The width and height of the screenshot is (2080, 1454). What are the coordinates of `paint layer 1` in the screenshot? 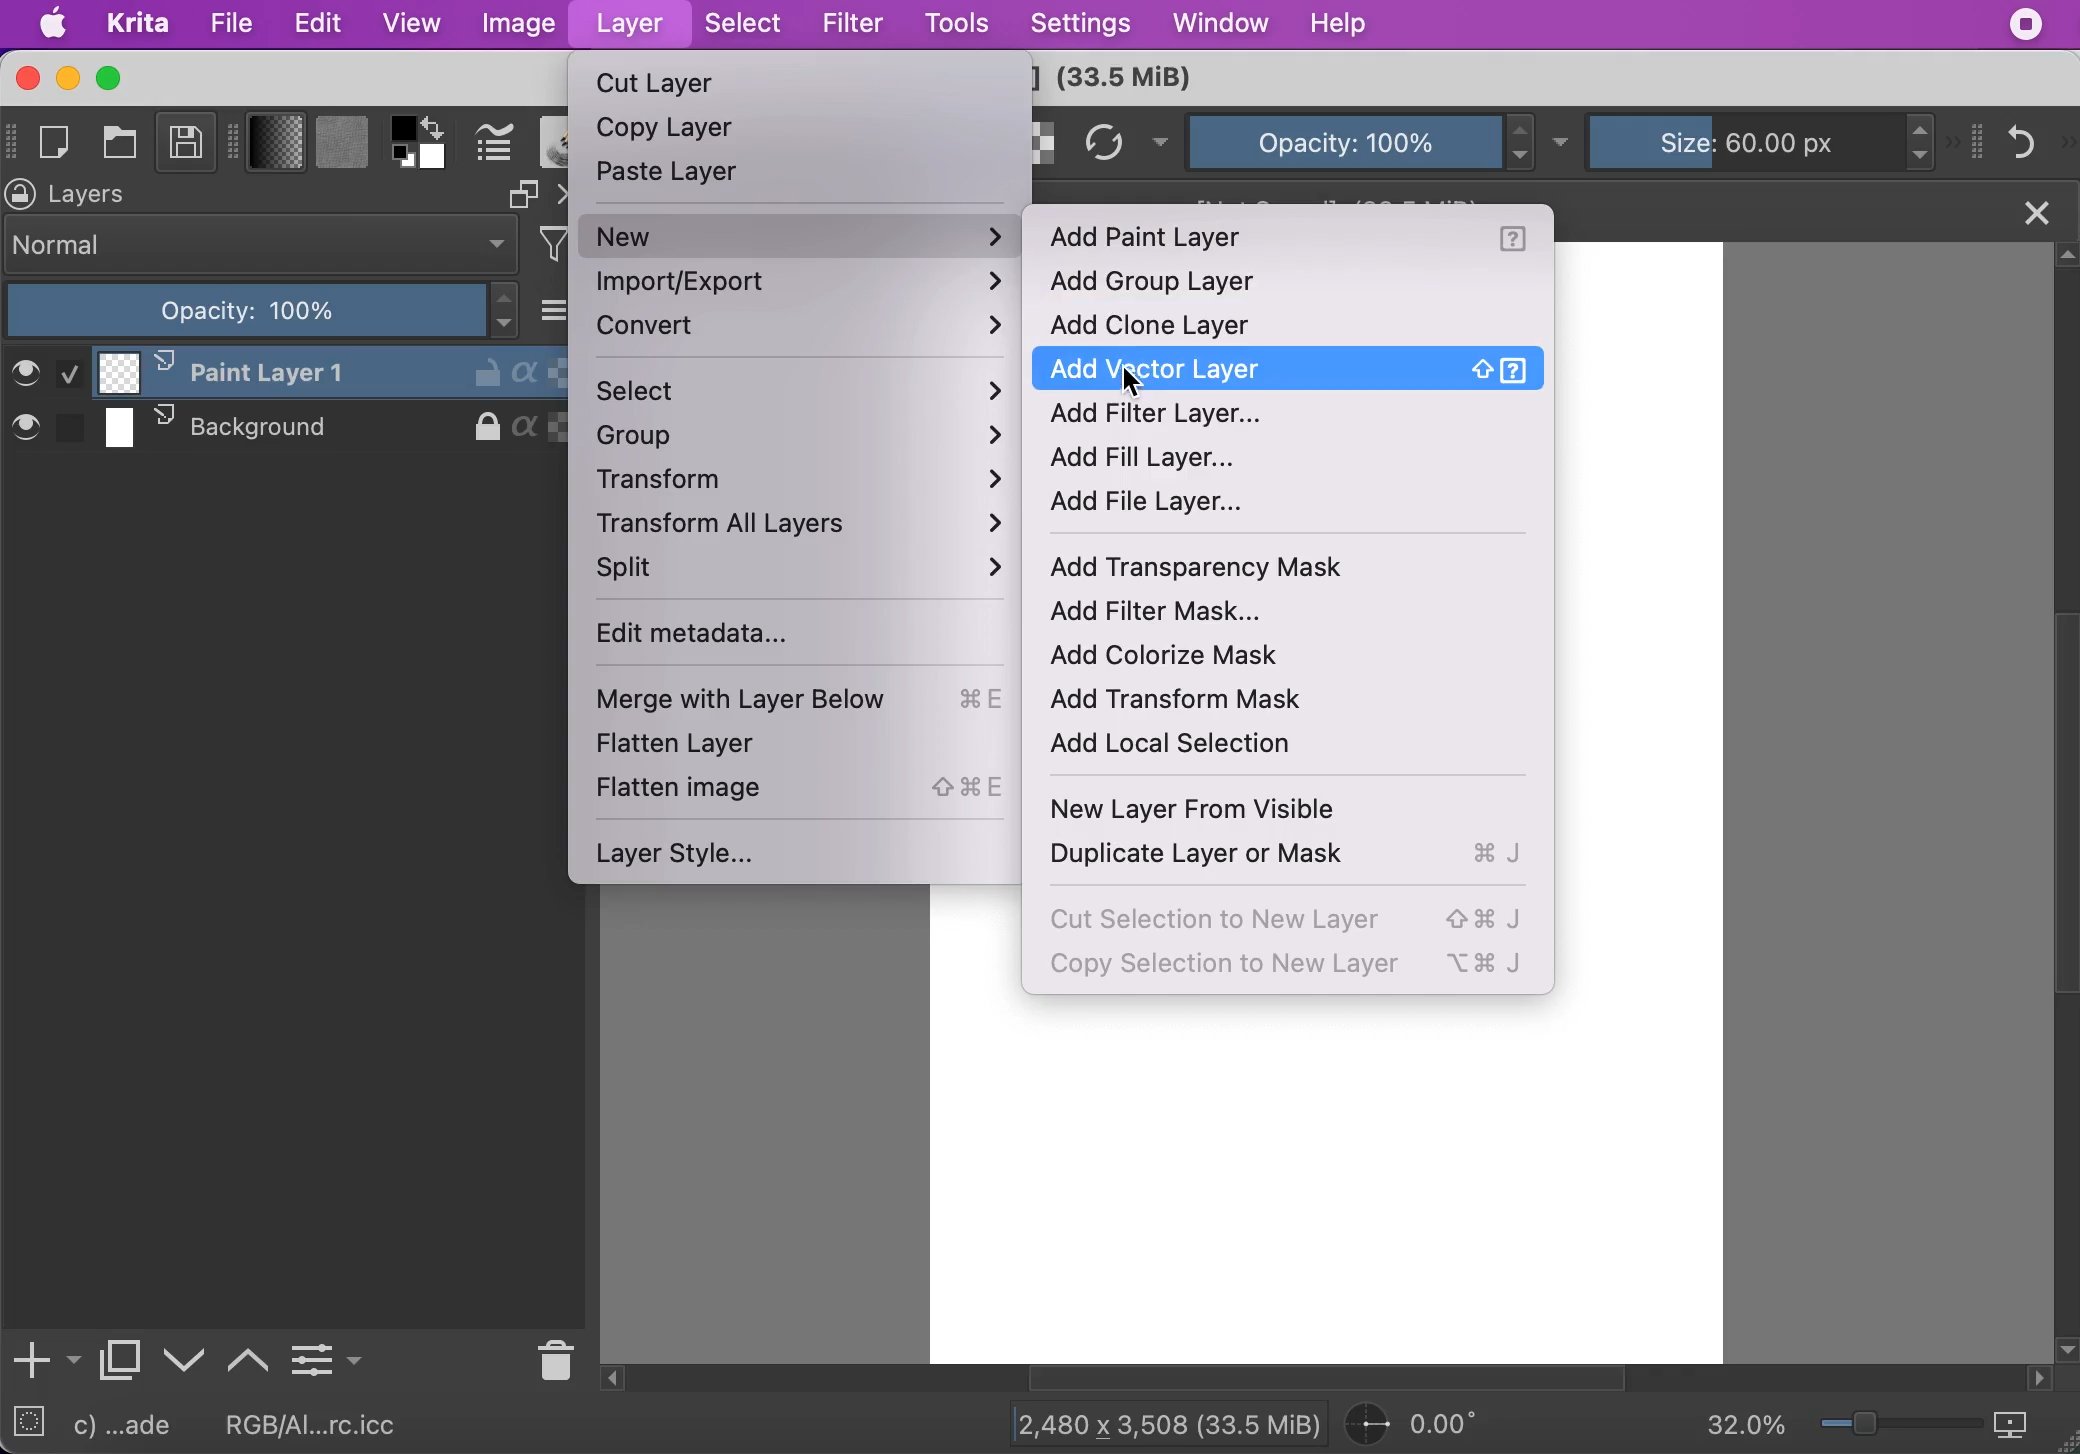 It's located at (282, 372).